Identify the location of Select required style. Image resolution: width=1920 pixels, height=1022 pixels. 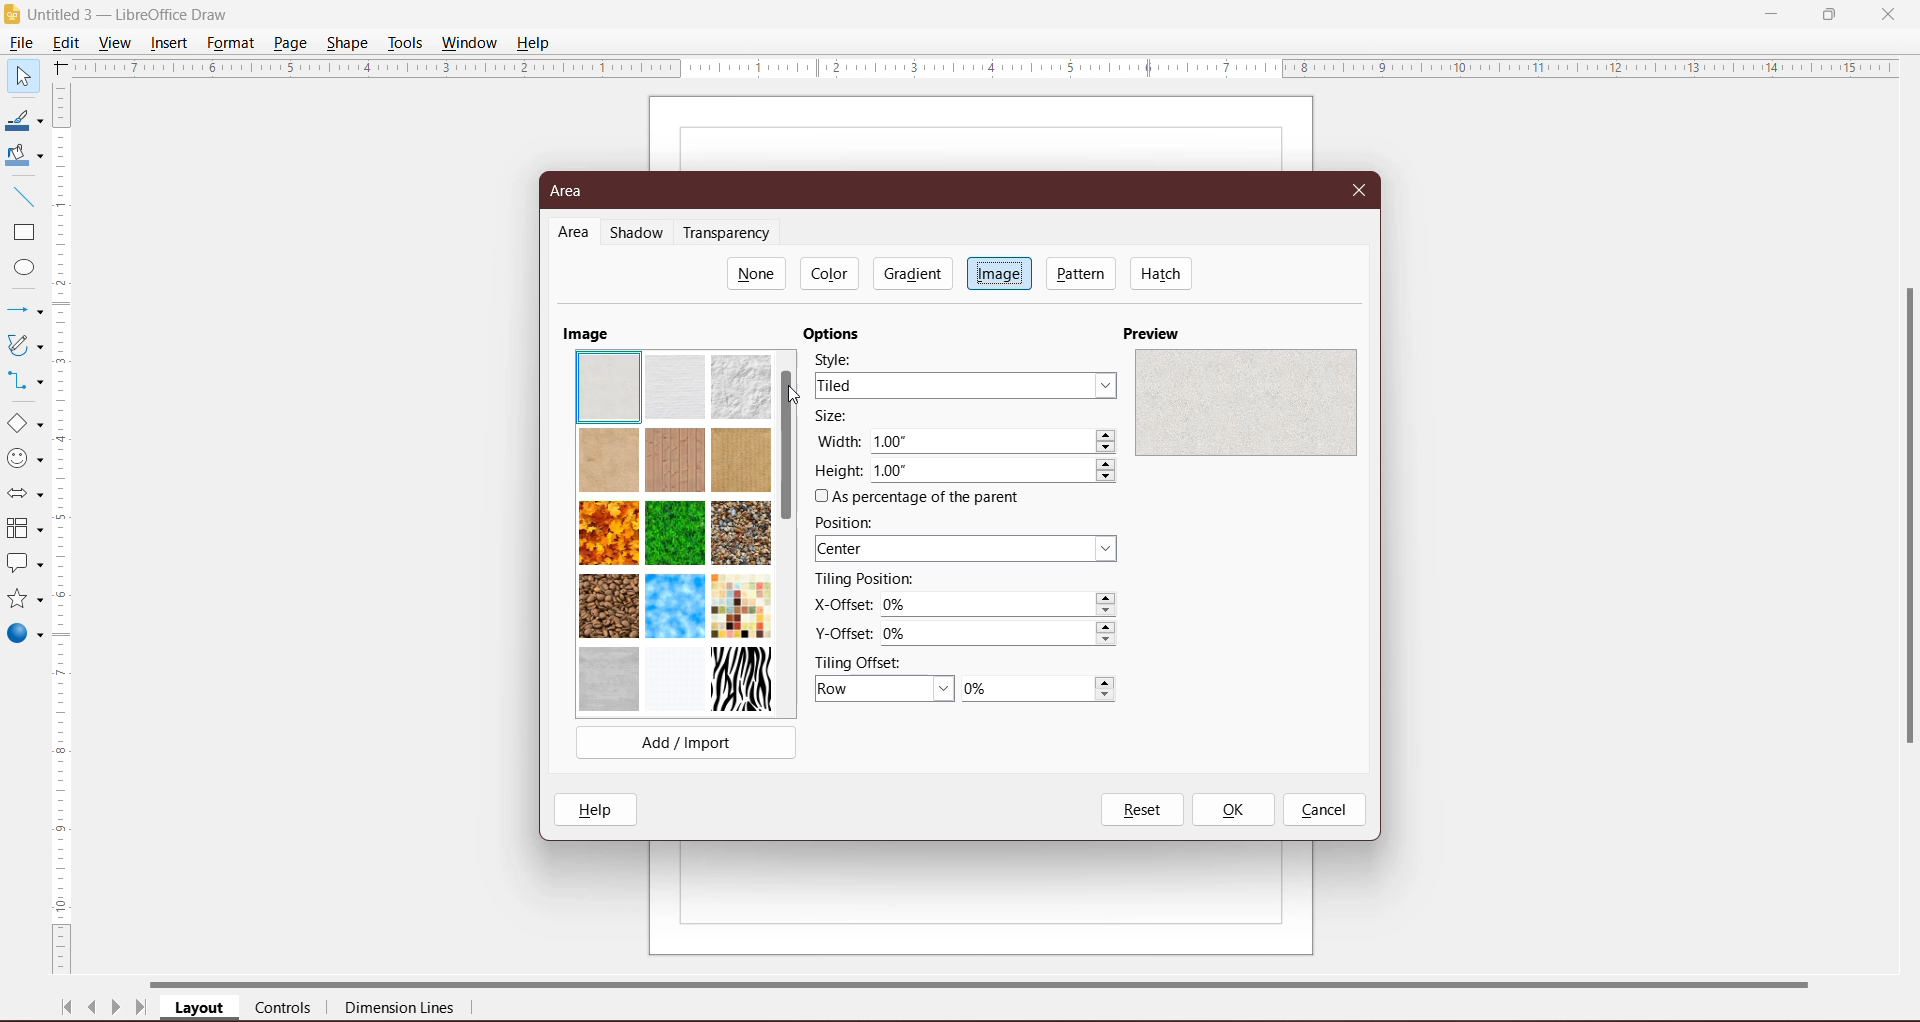
(965, 385).